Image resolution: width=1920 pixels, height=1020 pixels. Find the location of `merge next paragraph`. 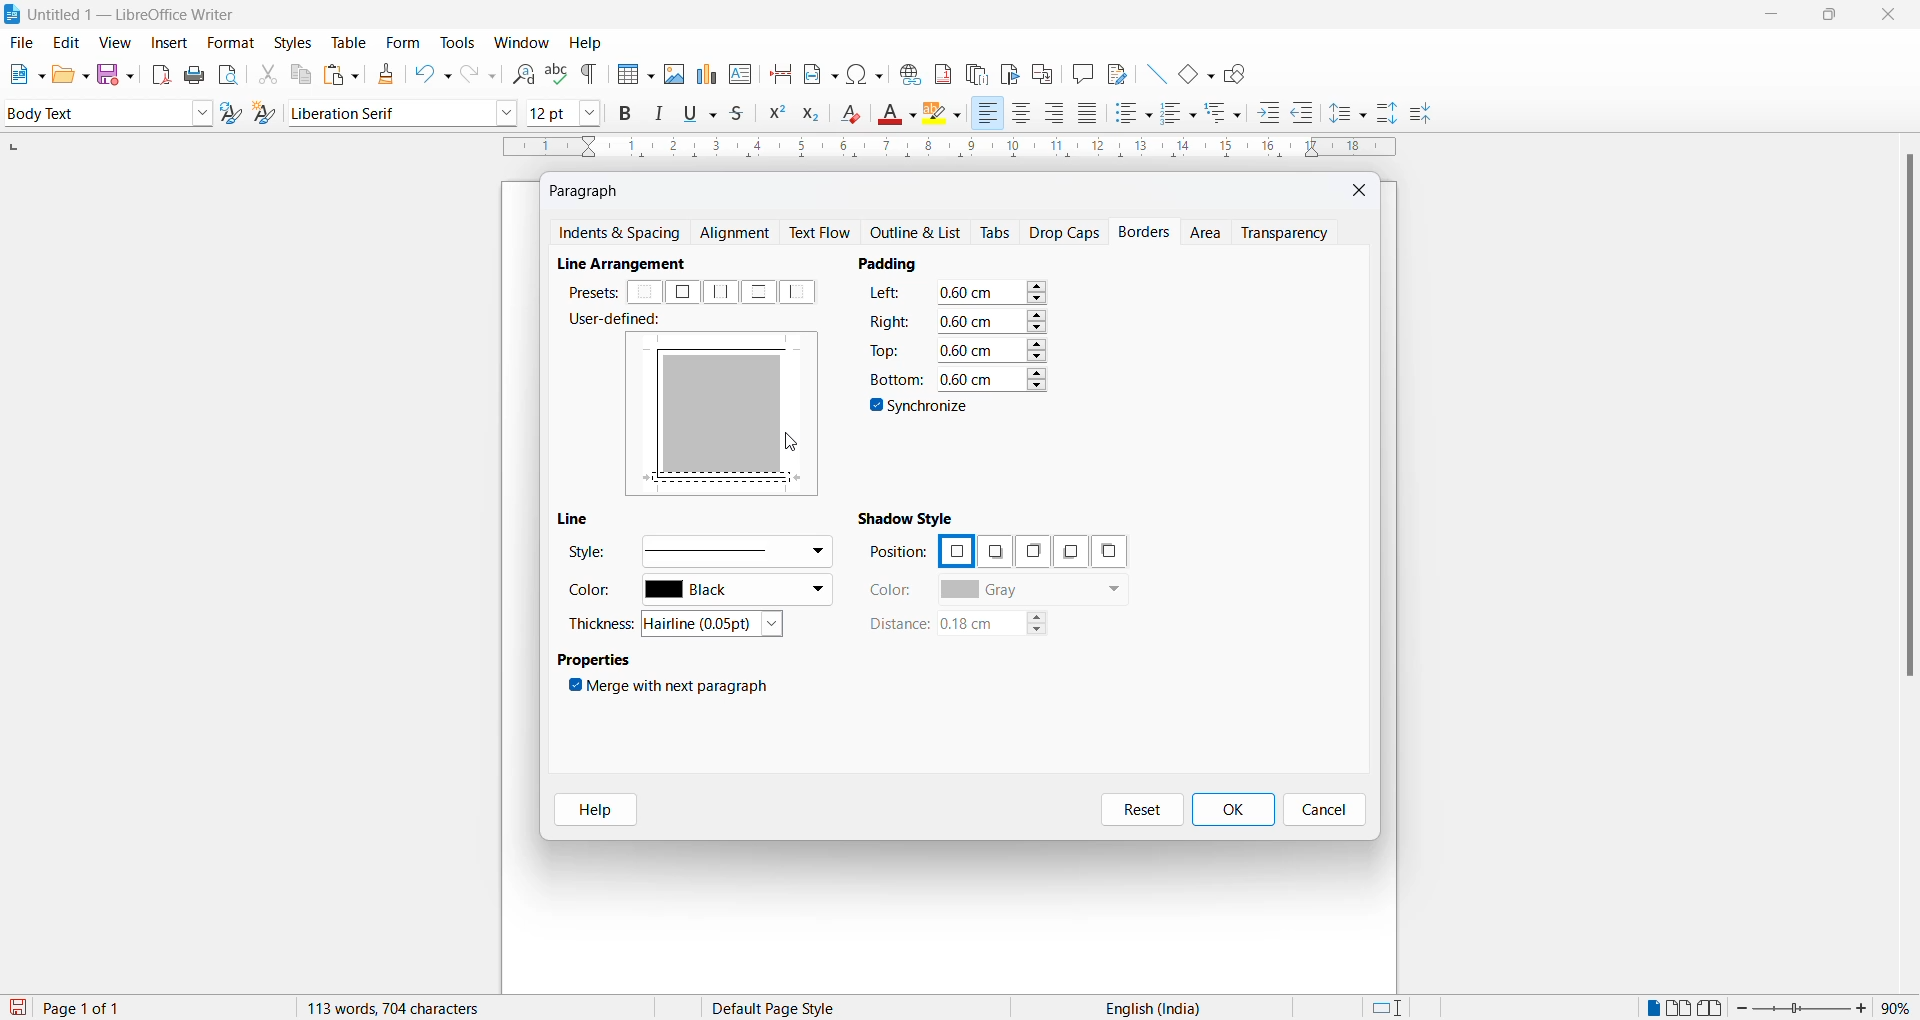

merge next paragraph is located at coordinates (673, 689).